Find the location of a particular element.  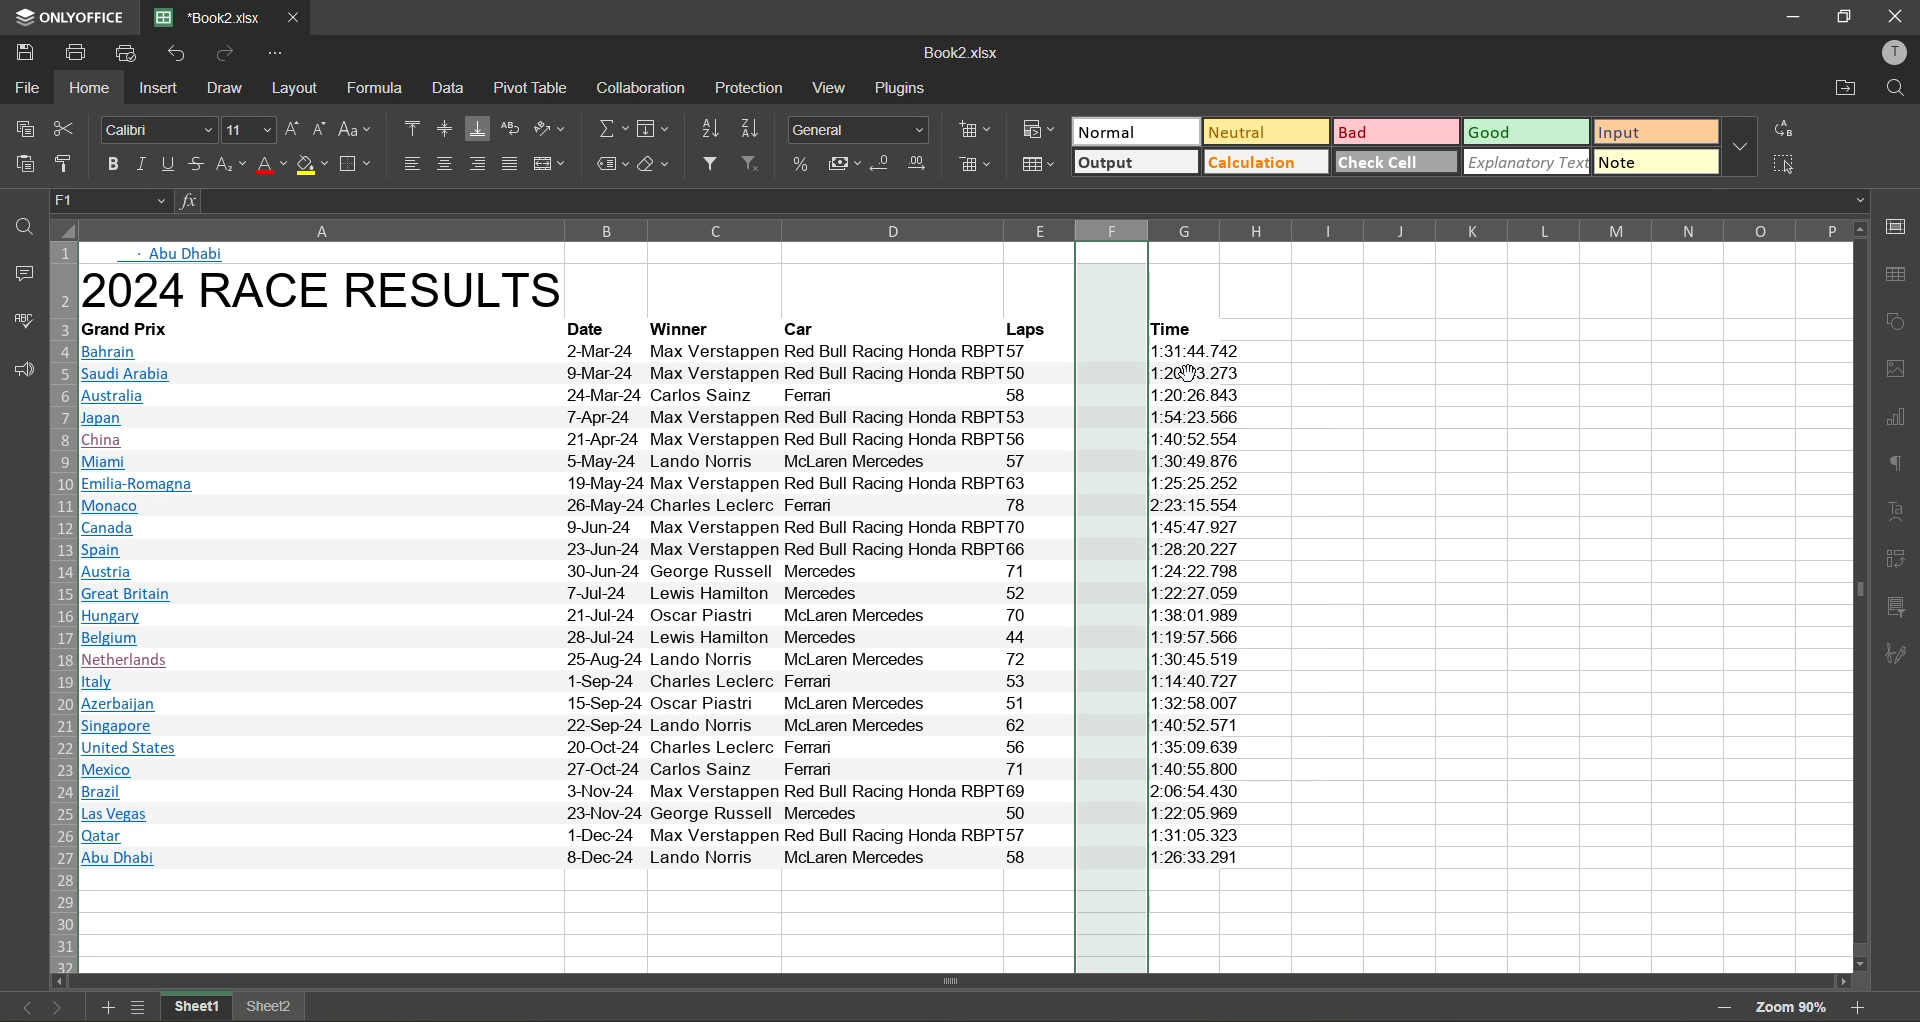

sub\superscript is located at coordinates (232, 164).